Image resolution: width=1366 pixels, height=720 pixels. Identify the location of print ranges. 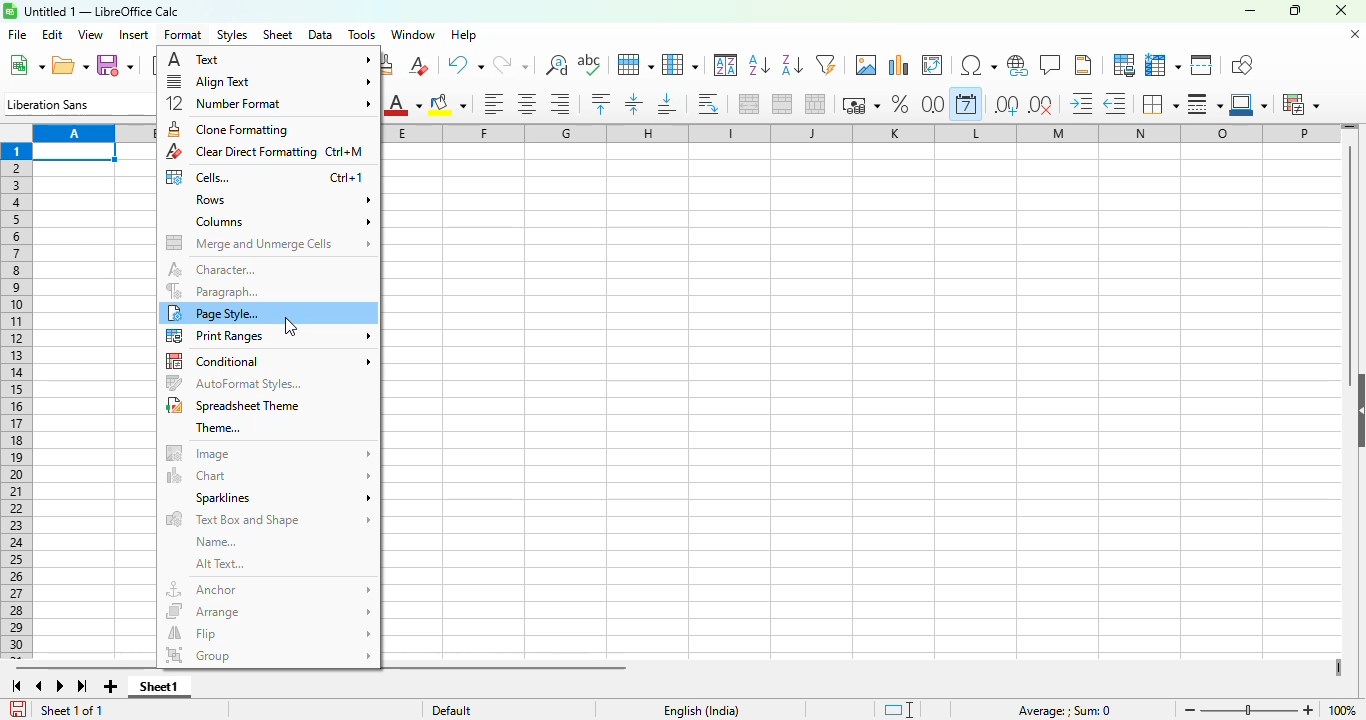
(269, 336).